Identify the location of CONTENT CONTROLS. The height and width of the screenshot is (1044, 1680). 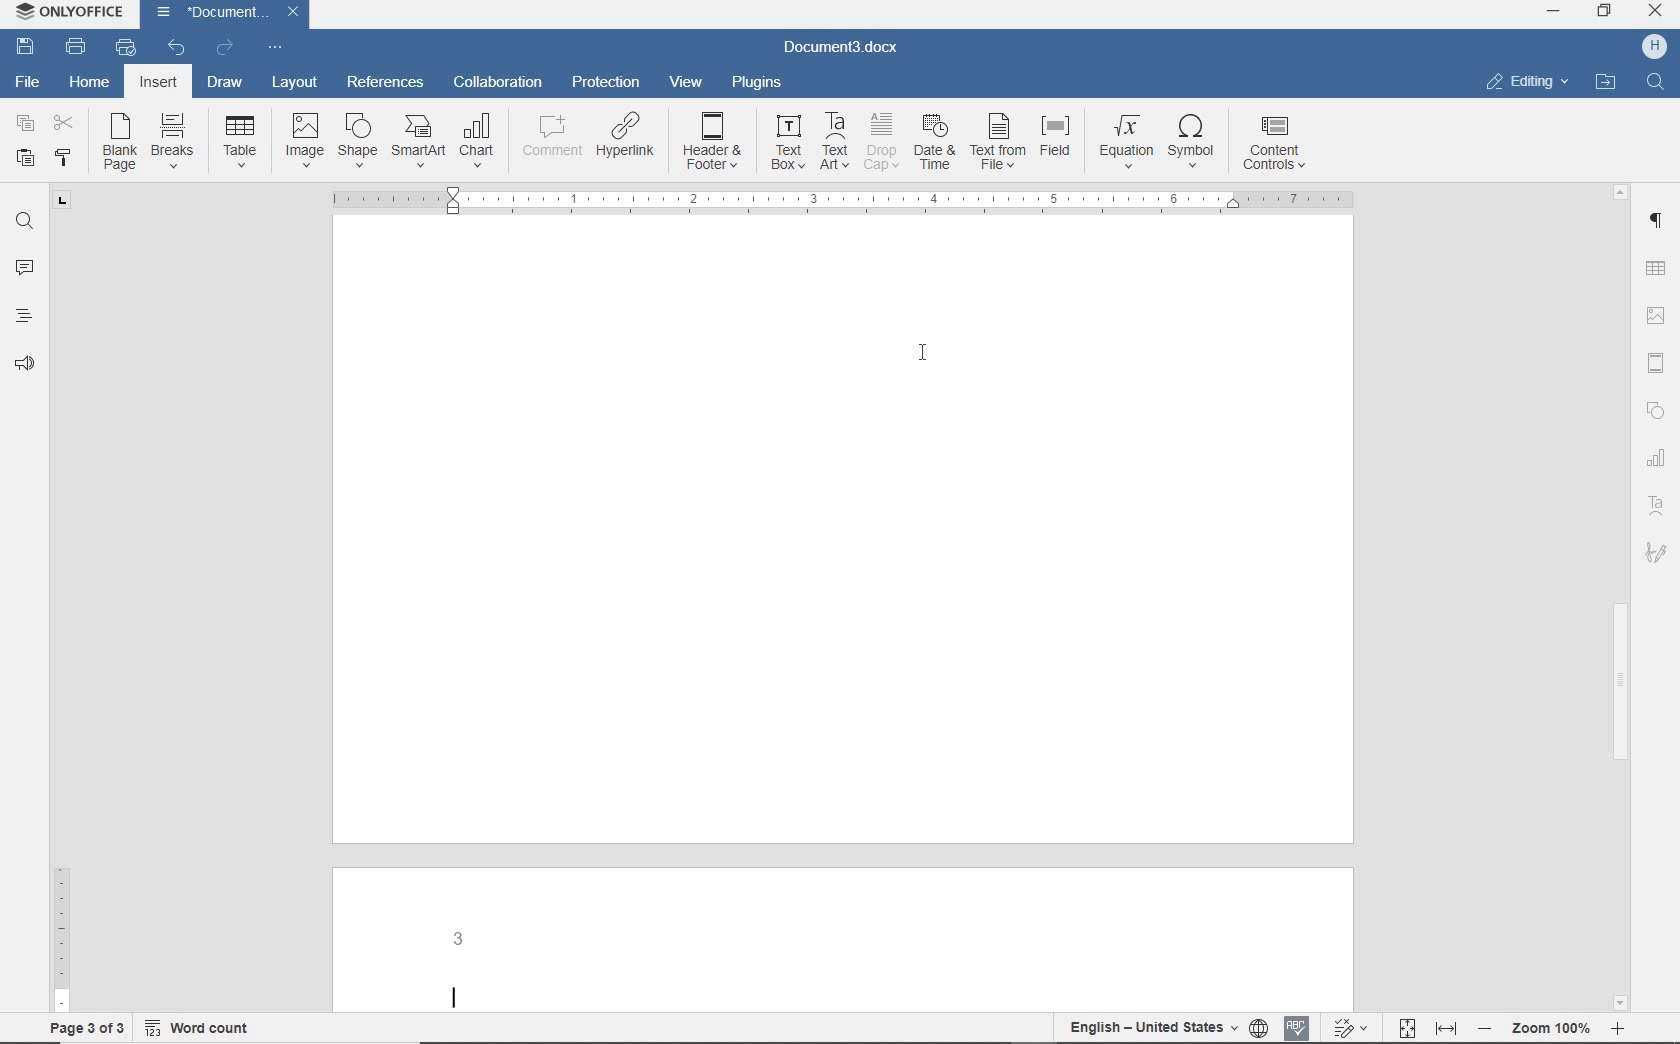
(1274, 142).